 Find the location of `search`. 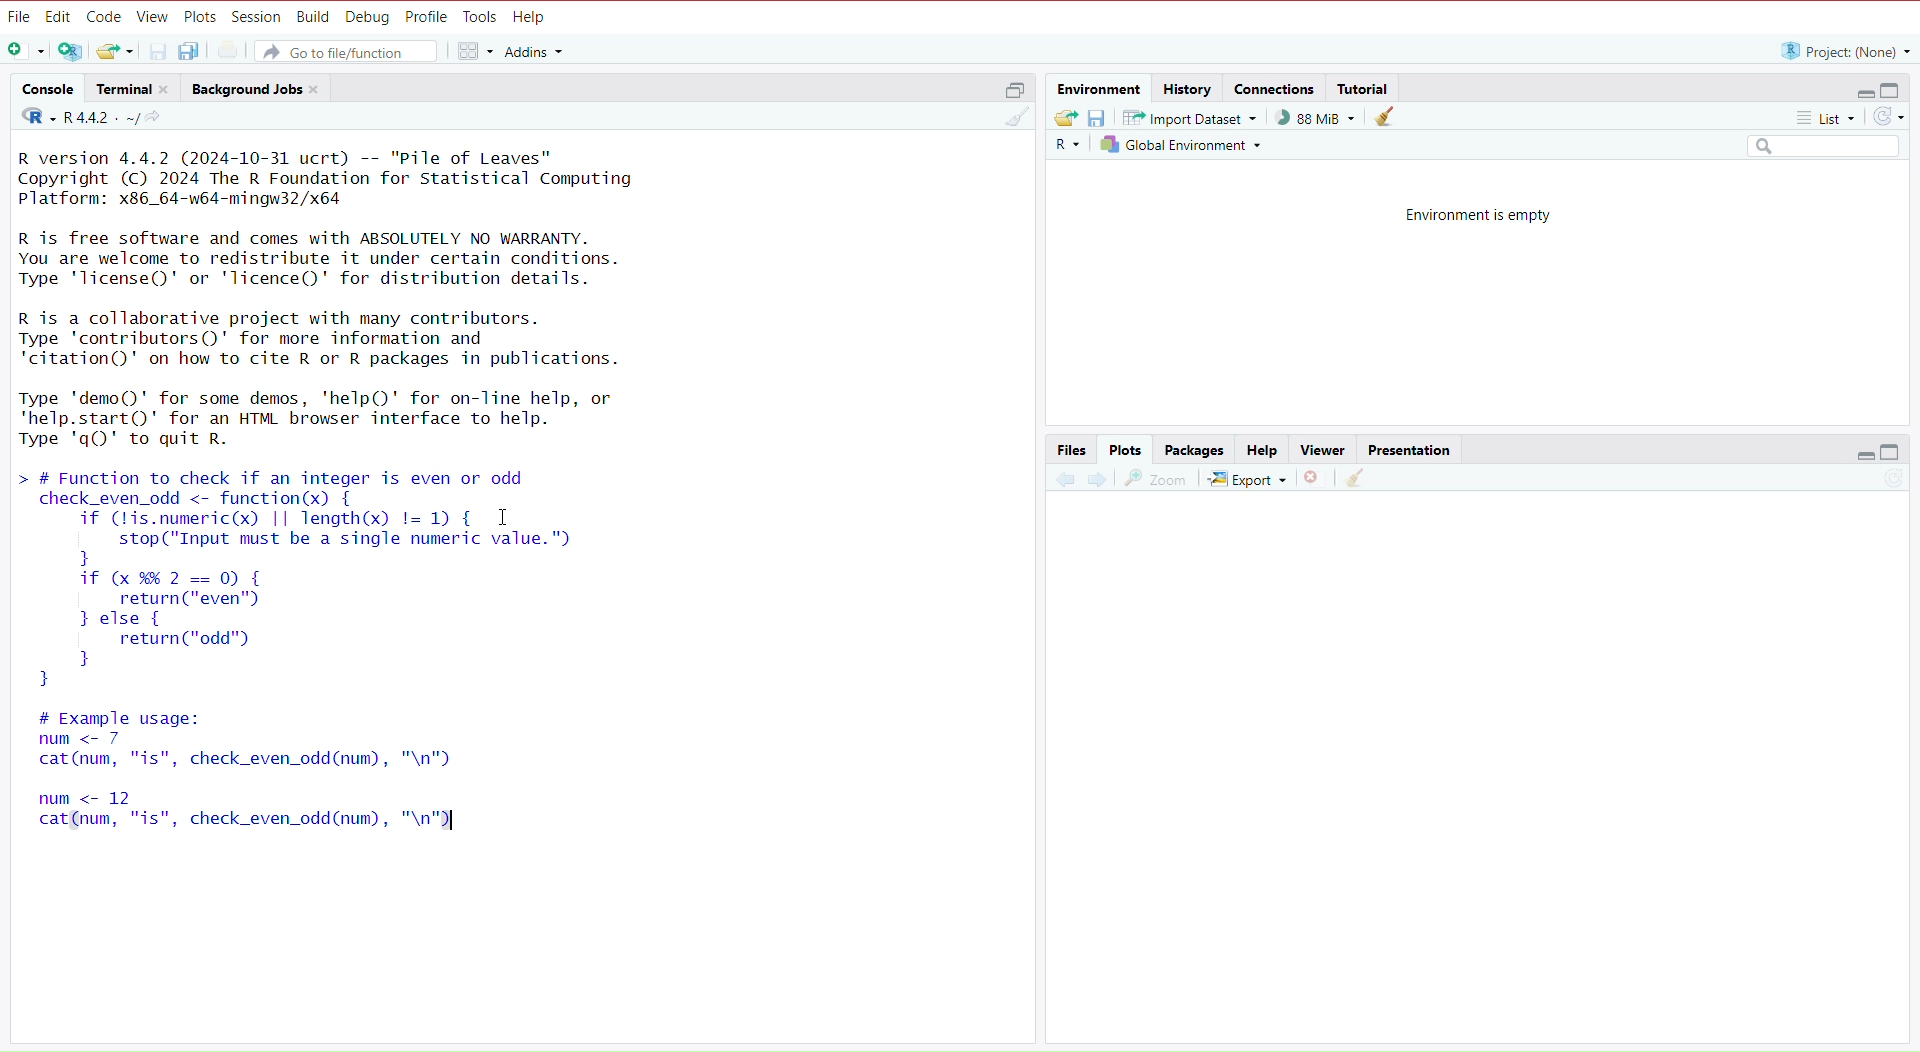

search is located at coordinates (1815, 147).